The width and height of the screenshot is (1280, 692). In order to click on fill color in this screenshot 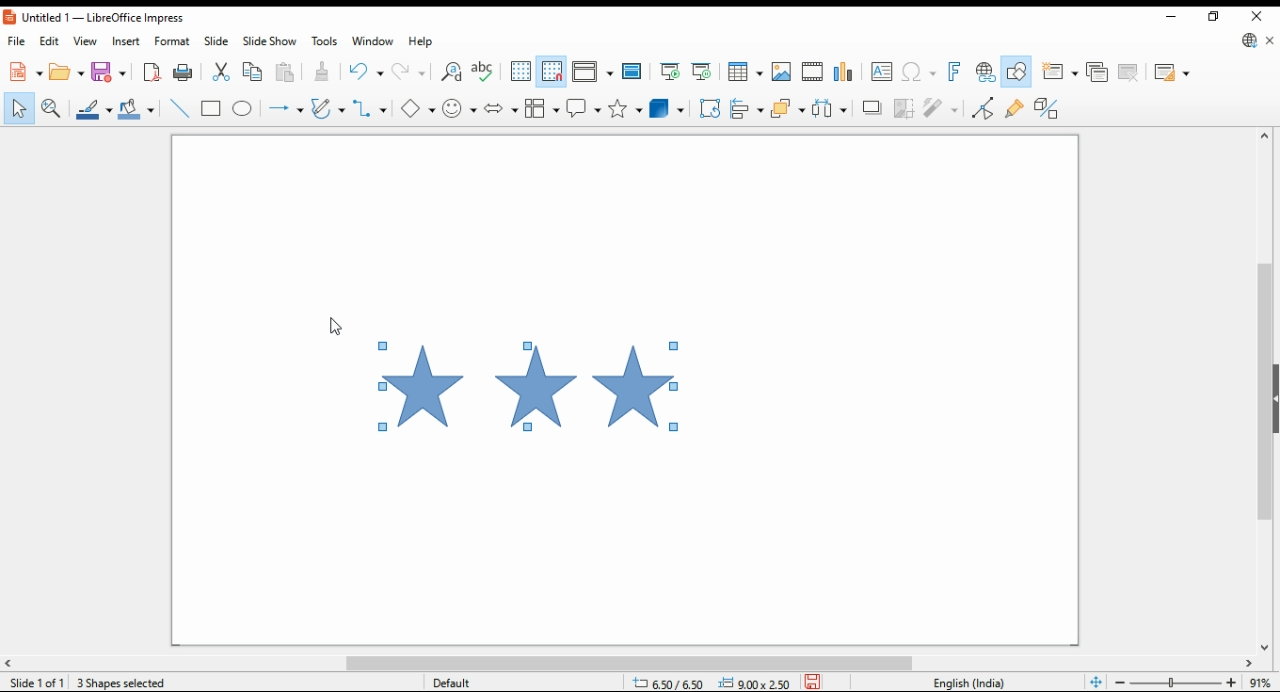, I will do `click(139, 108)`.